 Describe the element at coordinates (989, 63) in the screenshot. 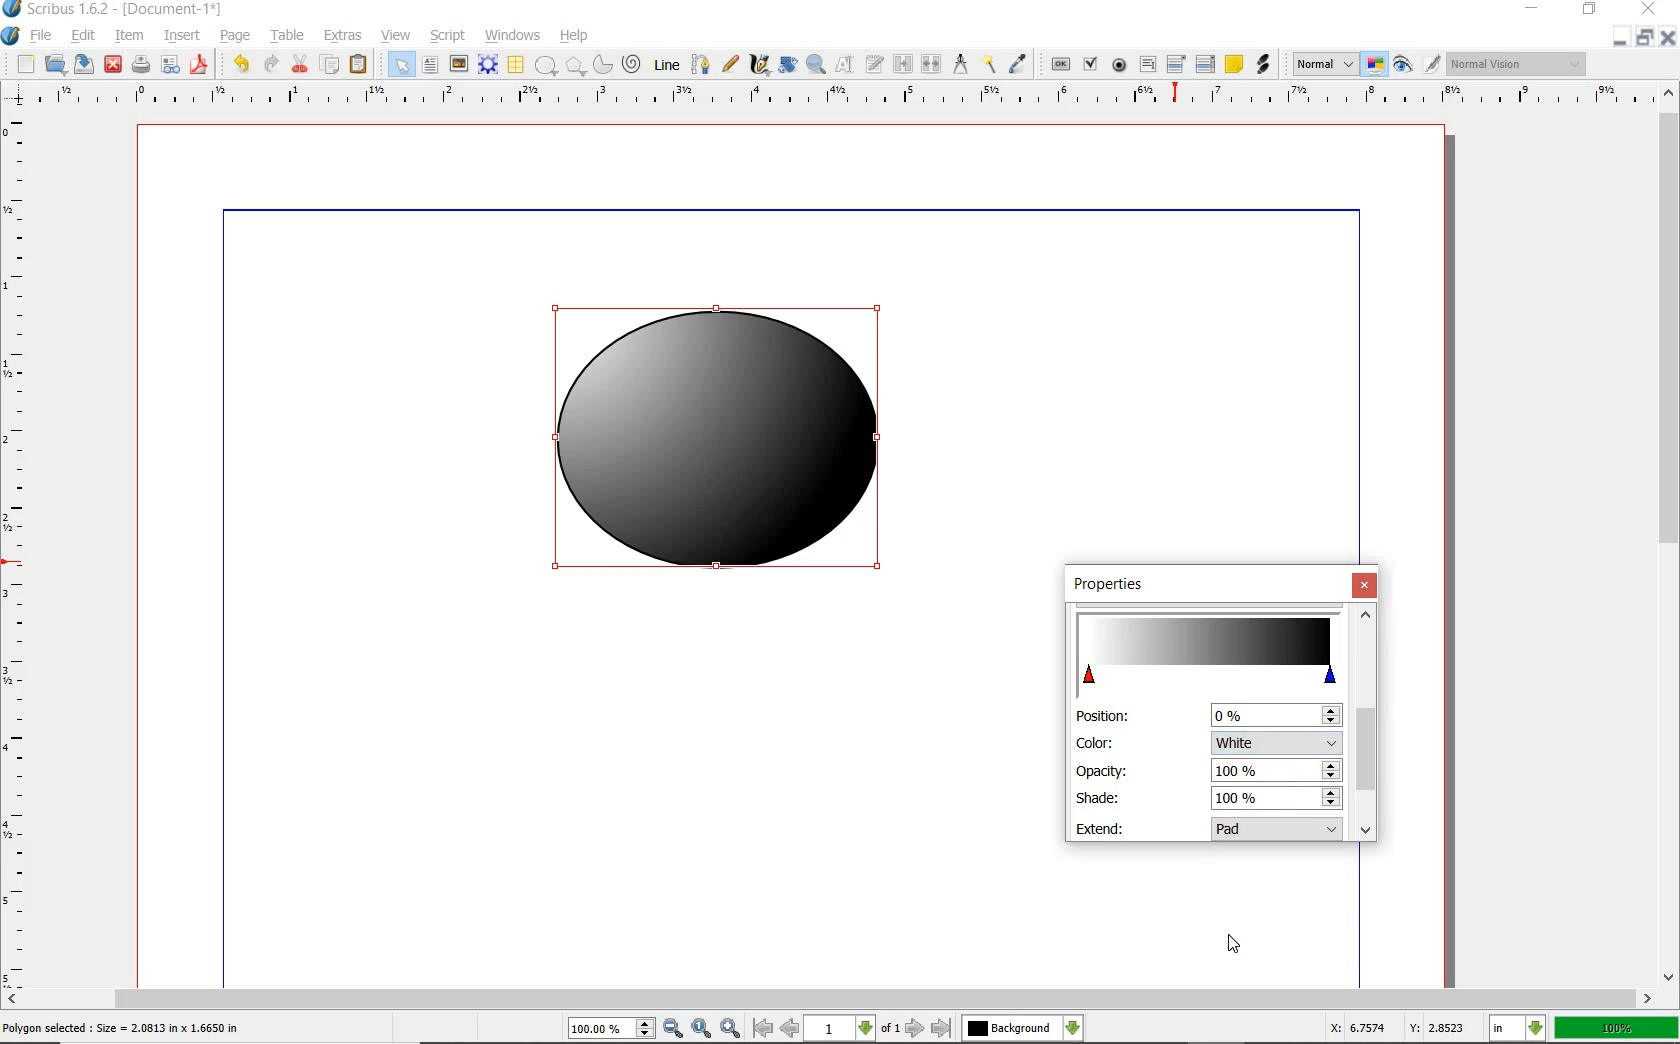

I see `COPY ITEM PROPERTIES` at that location.